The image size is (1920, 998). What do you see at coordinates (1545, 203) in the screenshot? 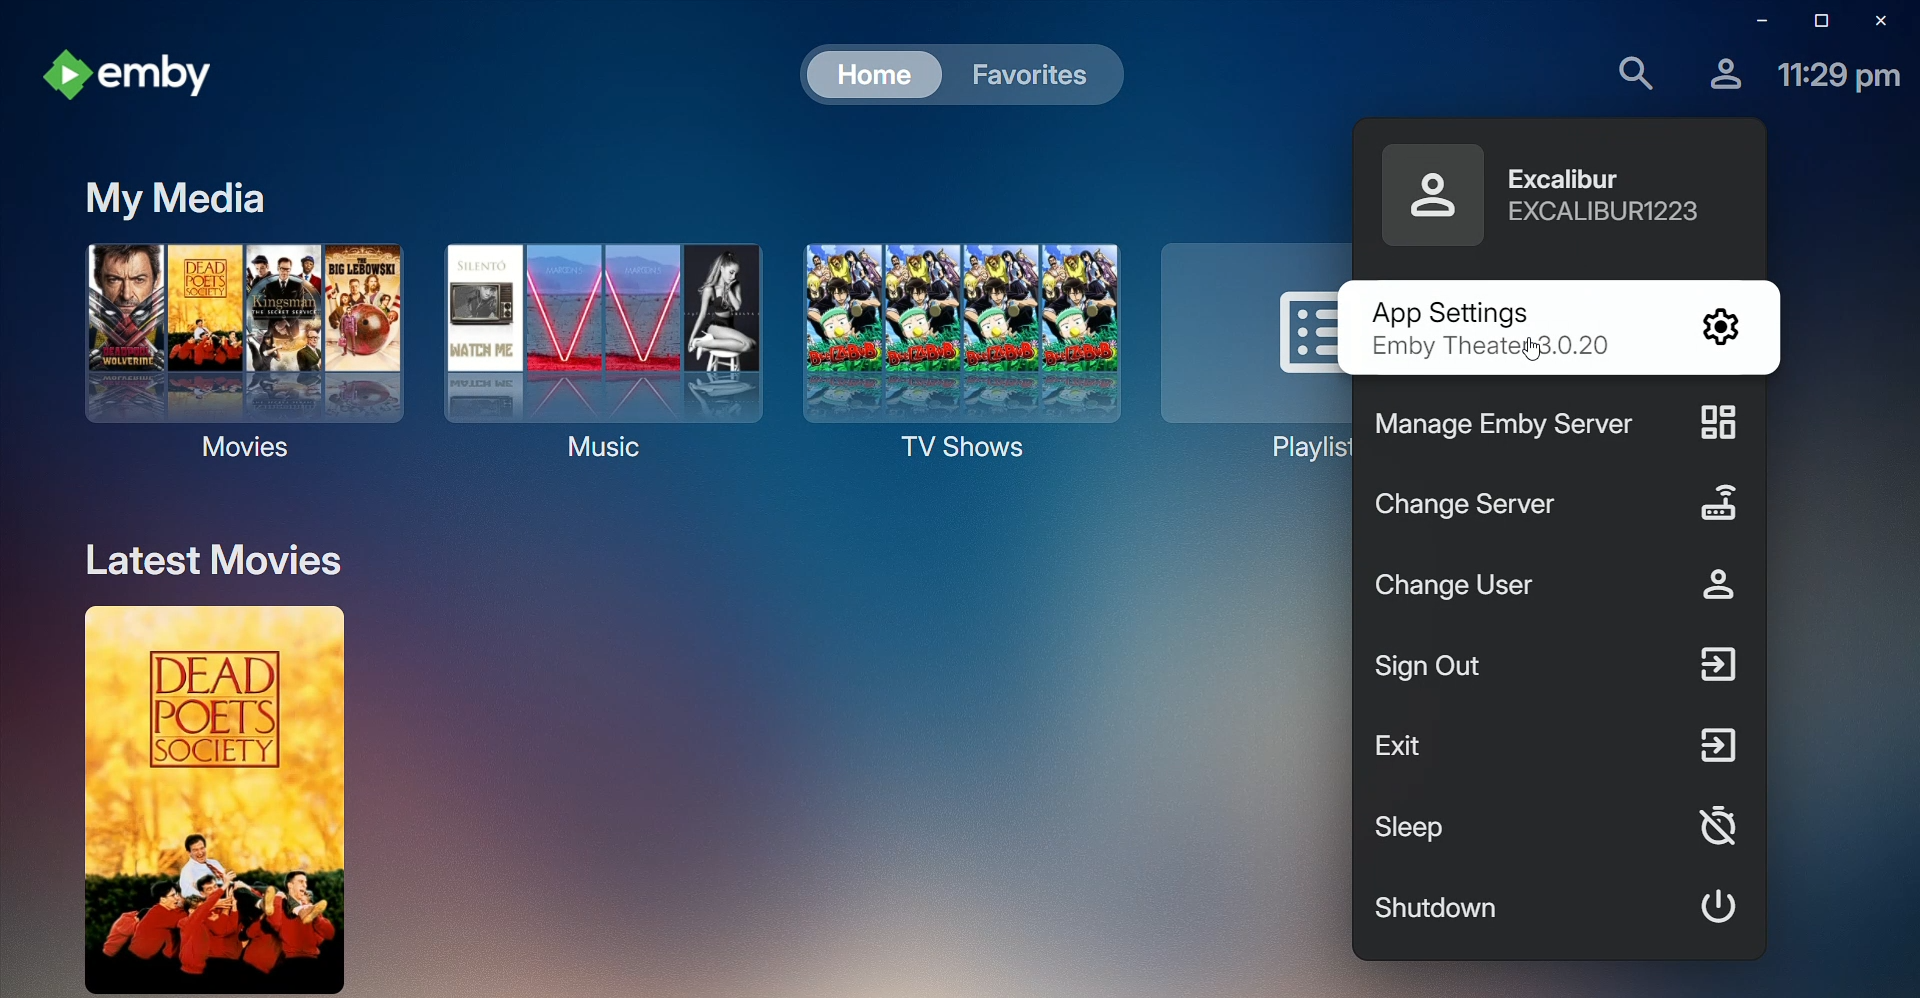
I see `Excalibur` at bounding box center [1545, 203].